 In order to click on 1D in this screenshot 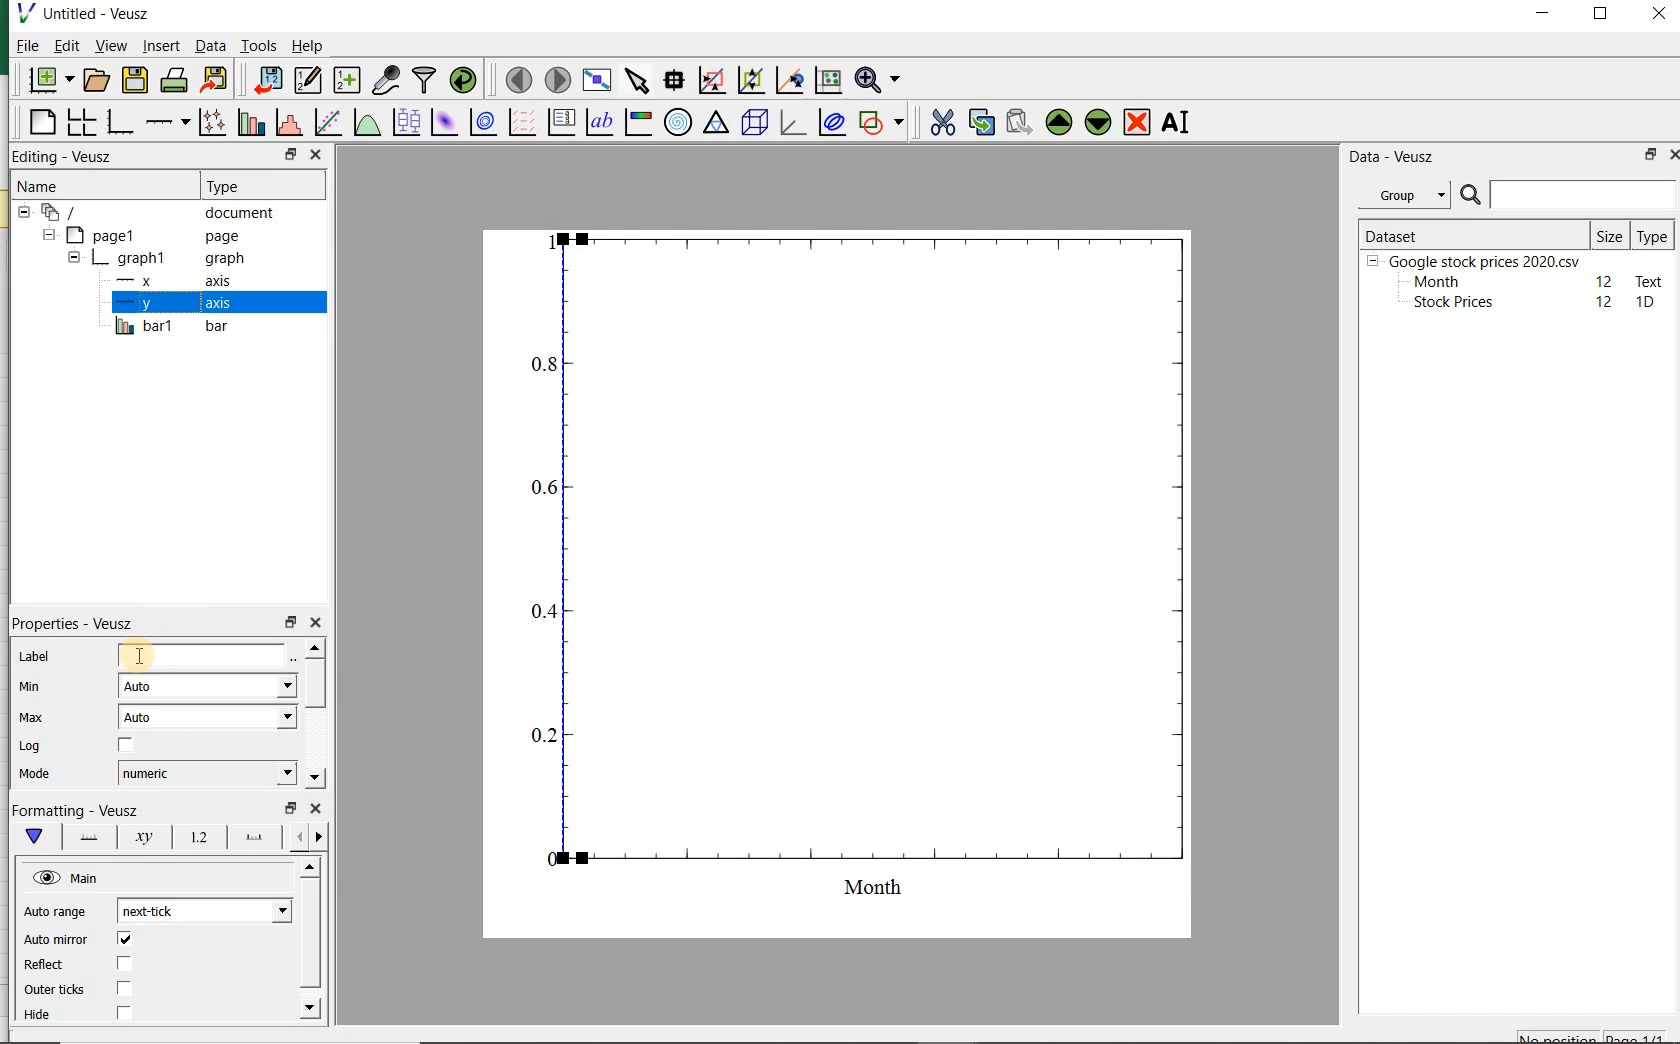, I will do `click(1647, 303)`.